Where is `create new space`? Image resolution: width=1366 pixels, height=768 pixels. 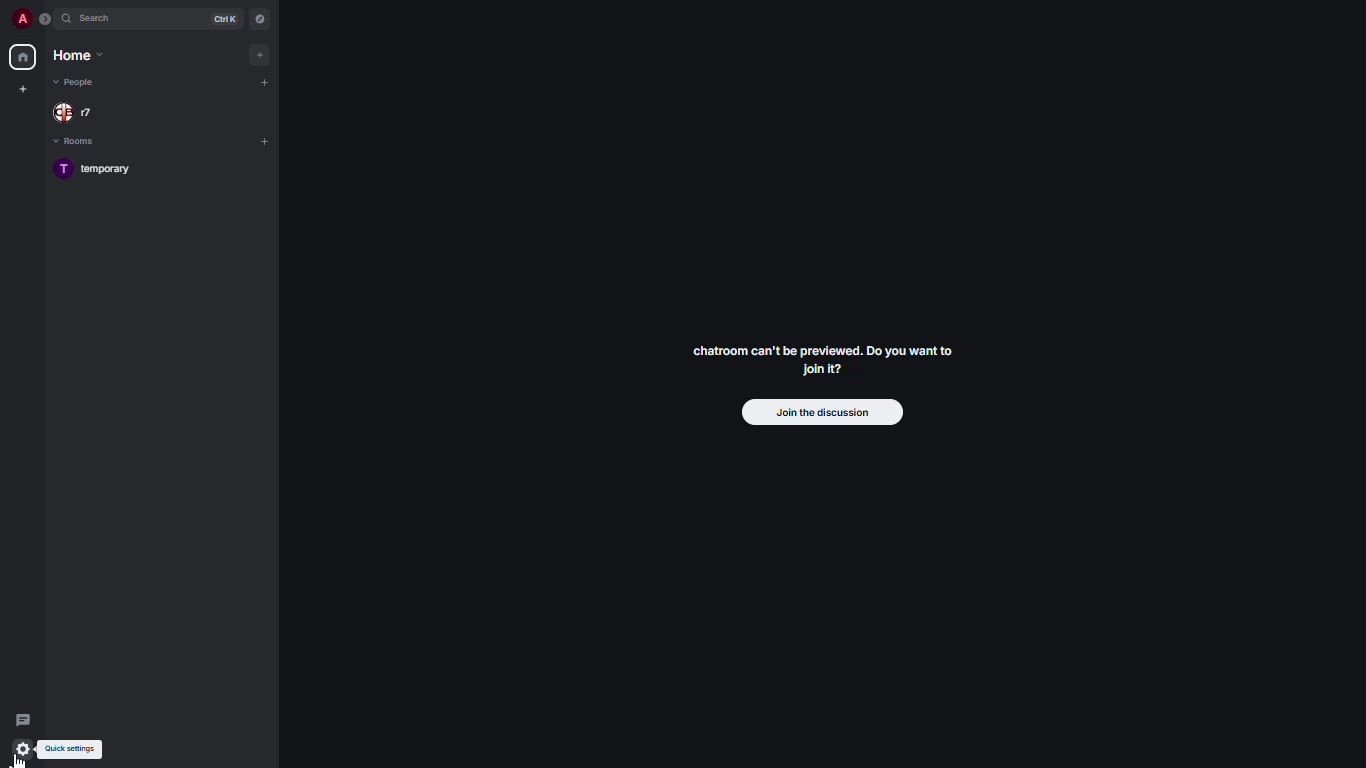
create new space is located at coordinates (23, 88).